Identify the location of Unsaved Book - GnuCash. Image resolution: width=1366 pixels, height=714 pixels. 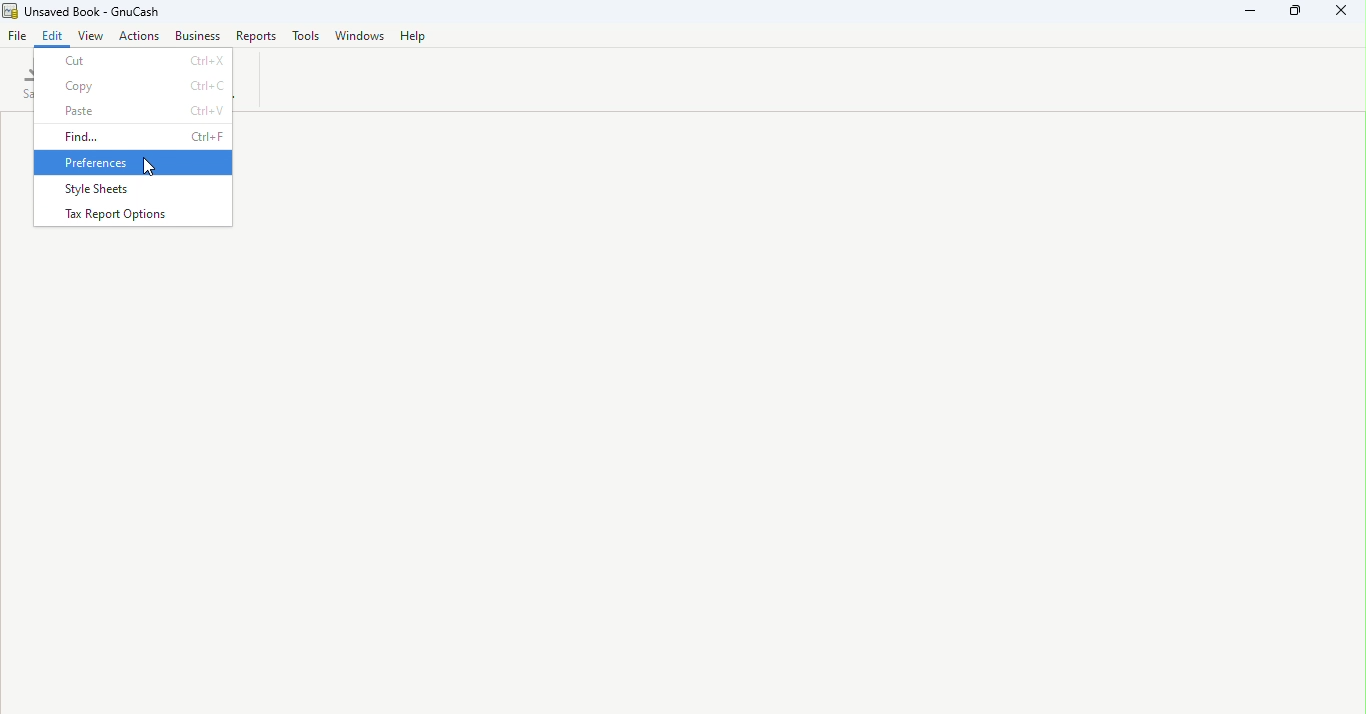
(106, 11).